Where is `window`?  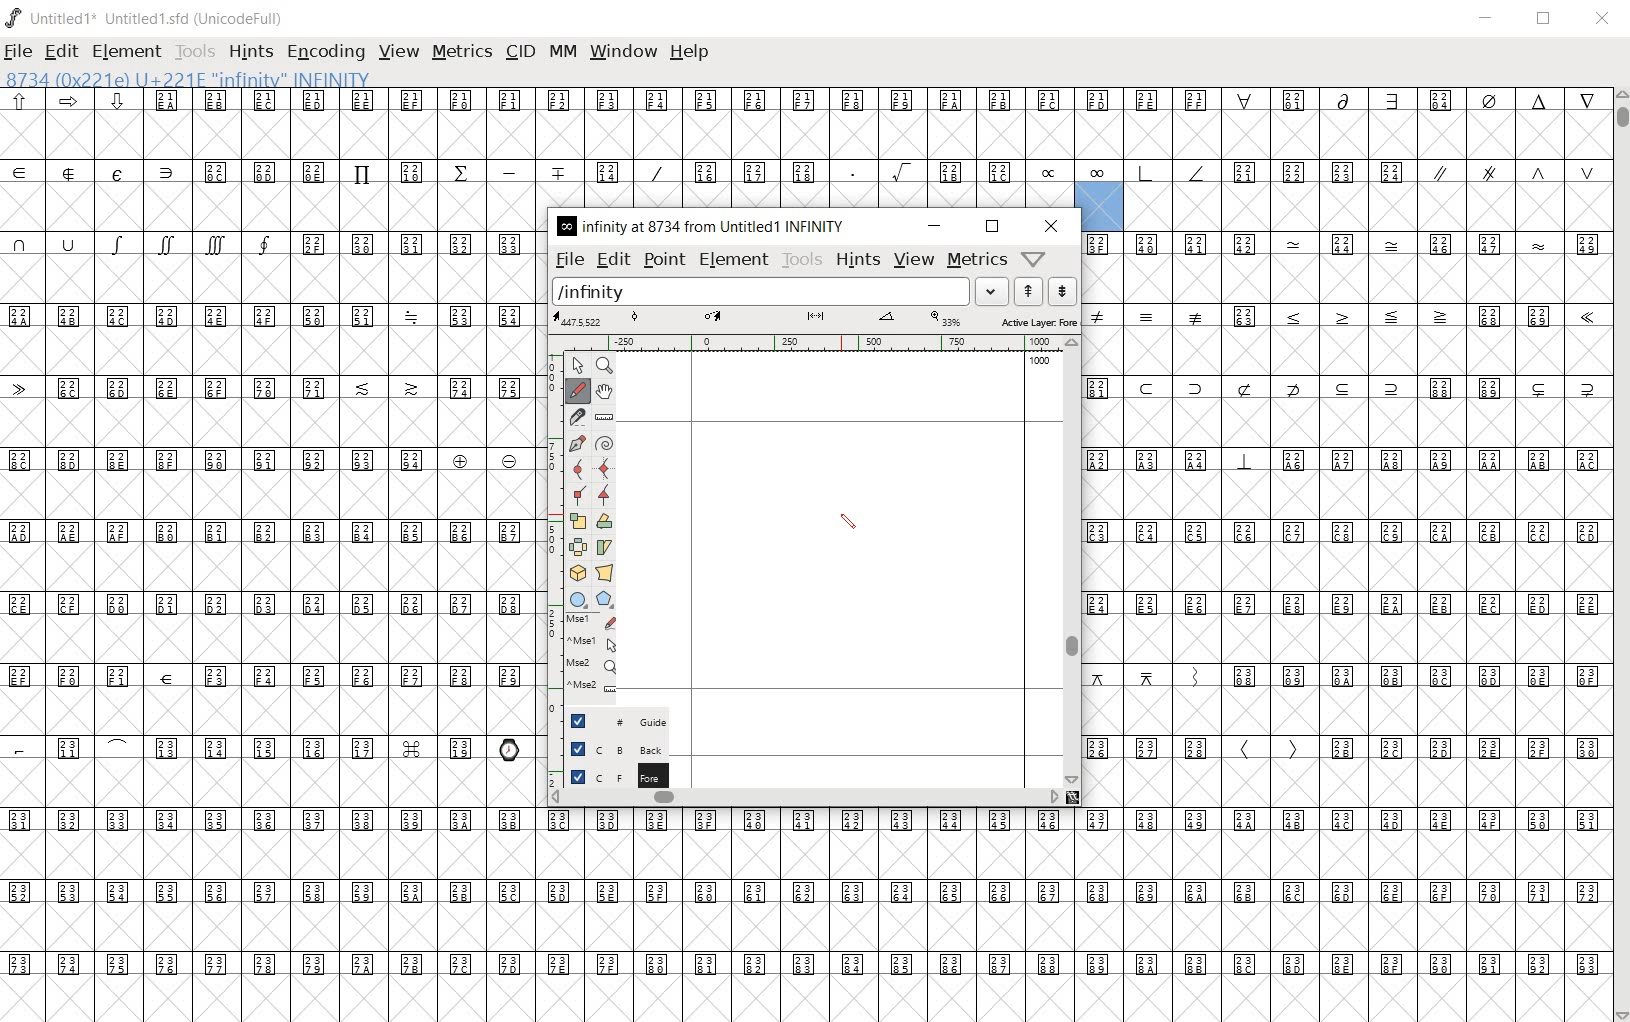 window is located at coordinates (623, 53).